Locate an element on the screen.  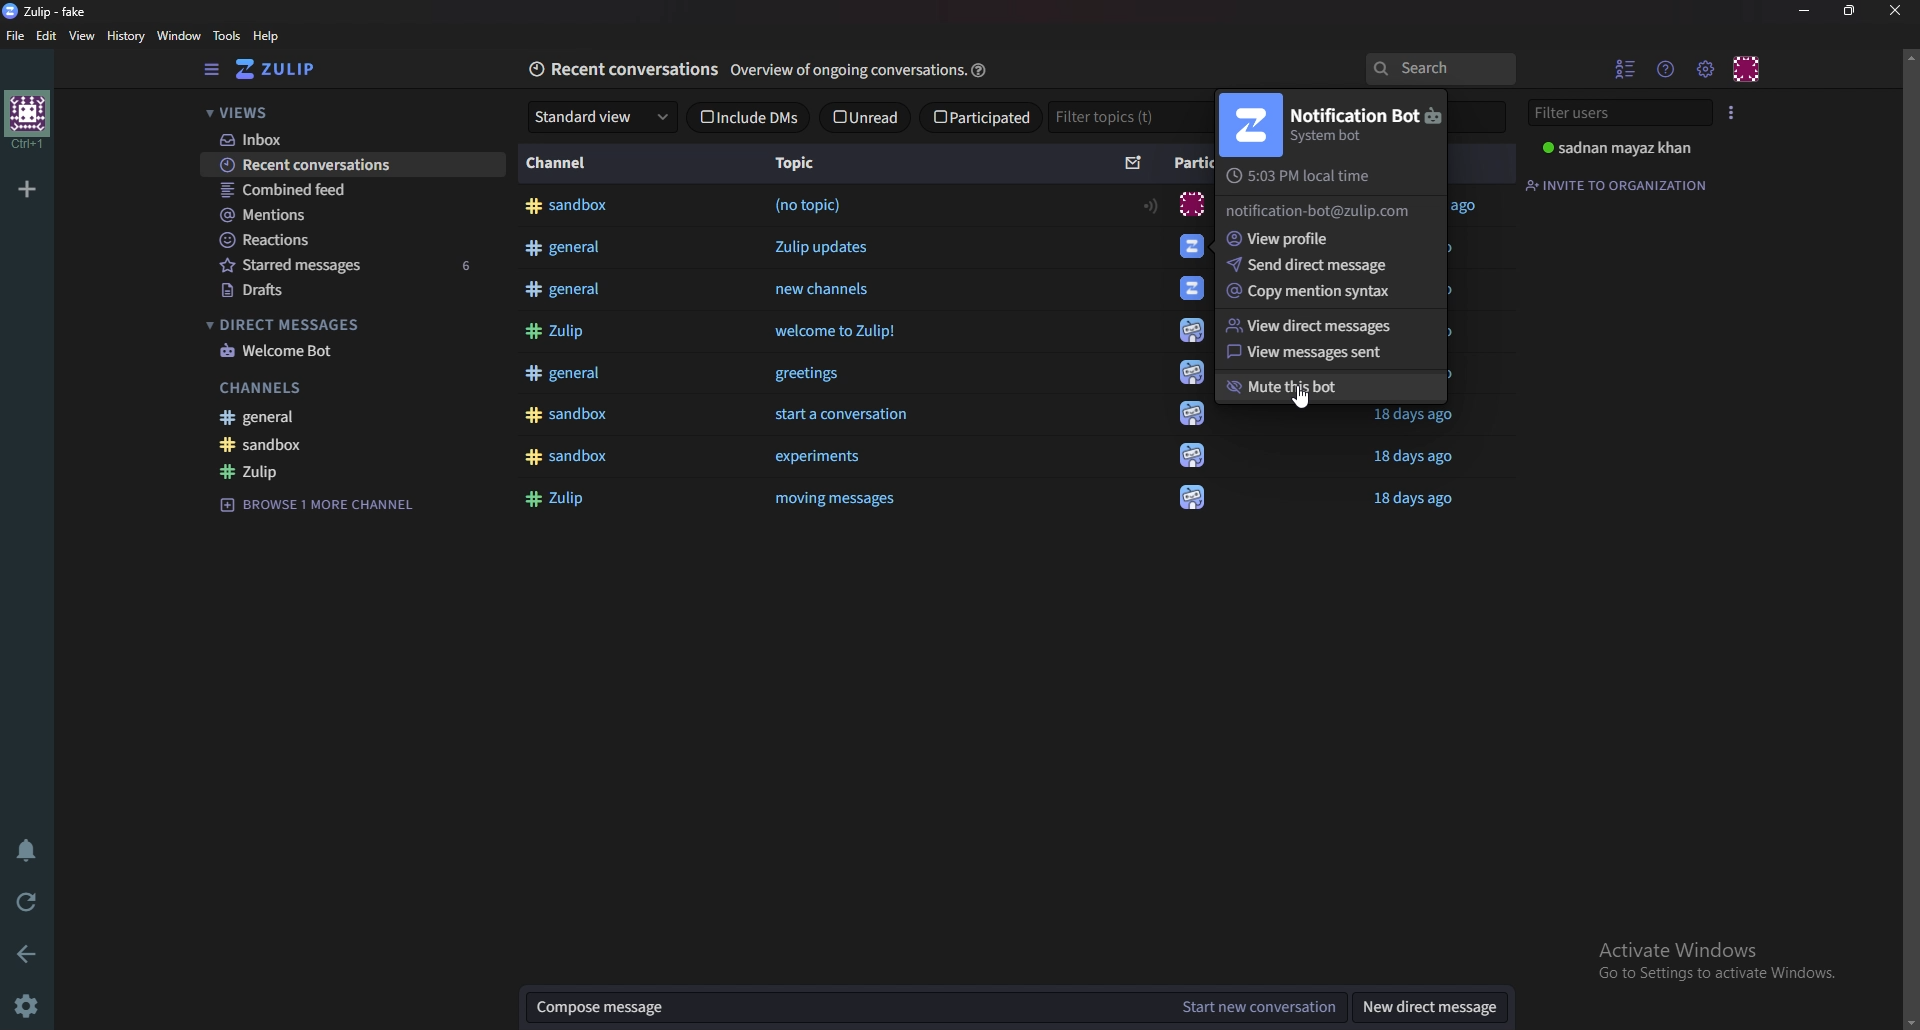
Hide user list is located at coordinates (1623, 70).